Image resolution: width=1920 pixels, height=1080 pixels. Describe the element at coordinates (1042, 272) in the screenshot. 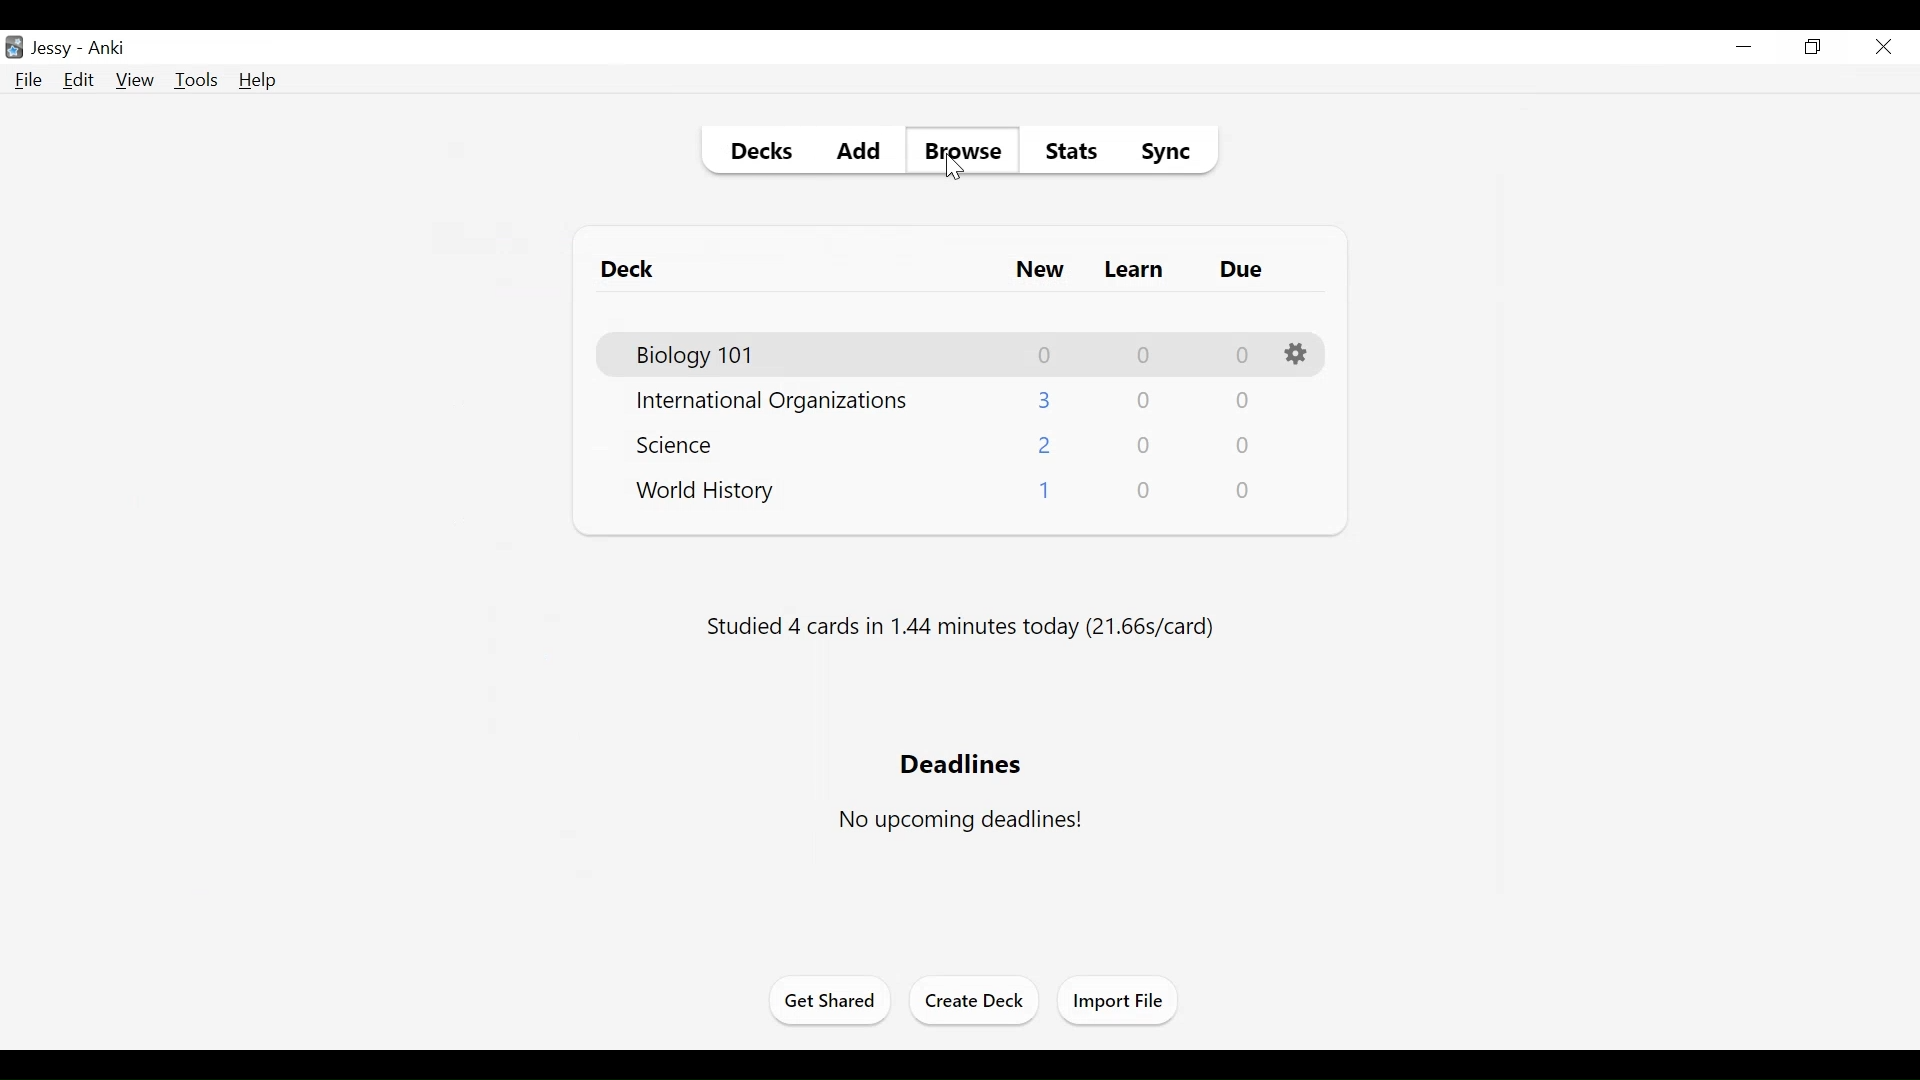

I see `New Cards` at that location.